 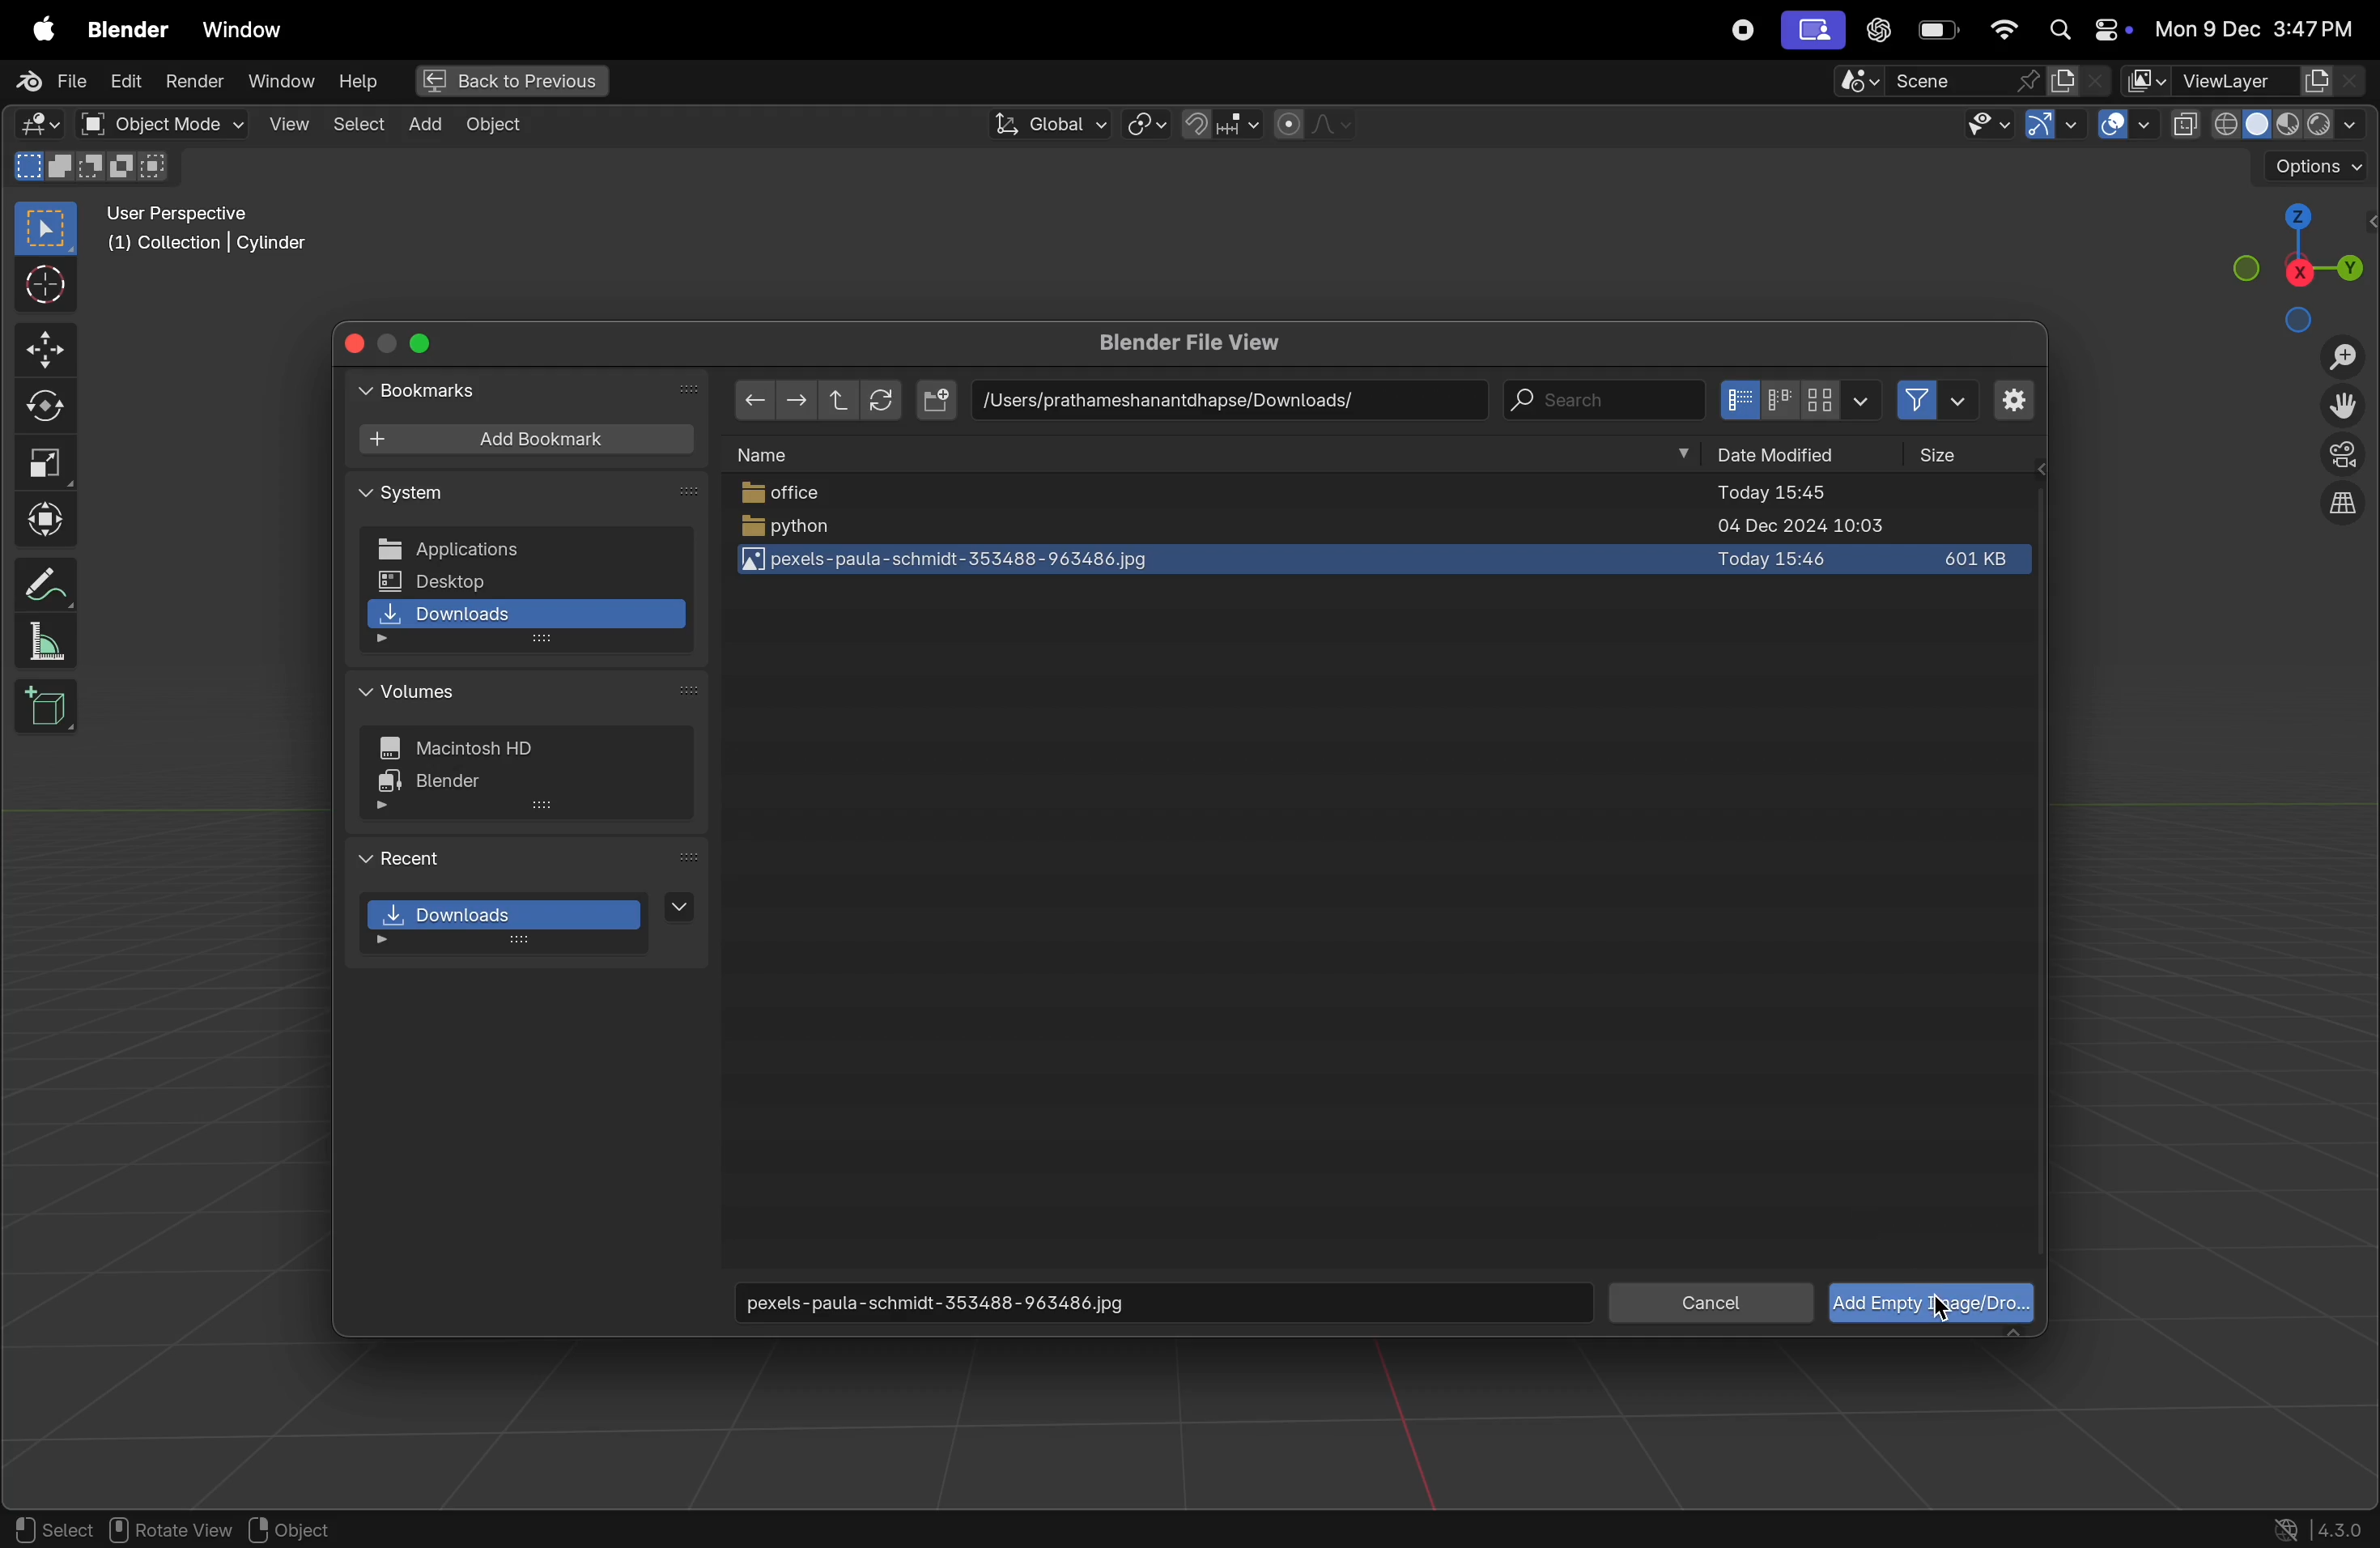 I want to click on cursor, so click(x=1945, y=1304).